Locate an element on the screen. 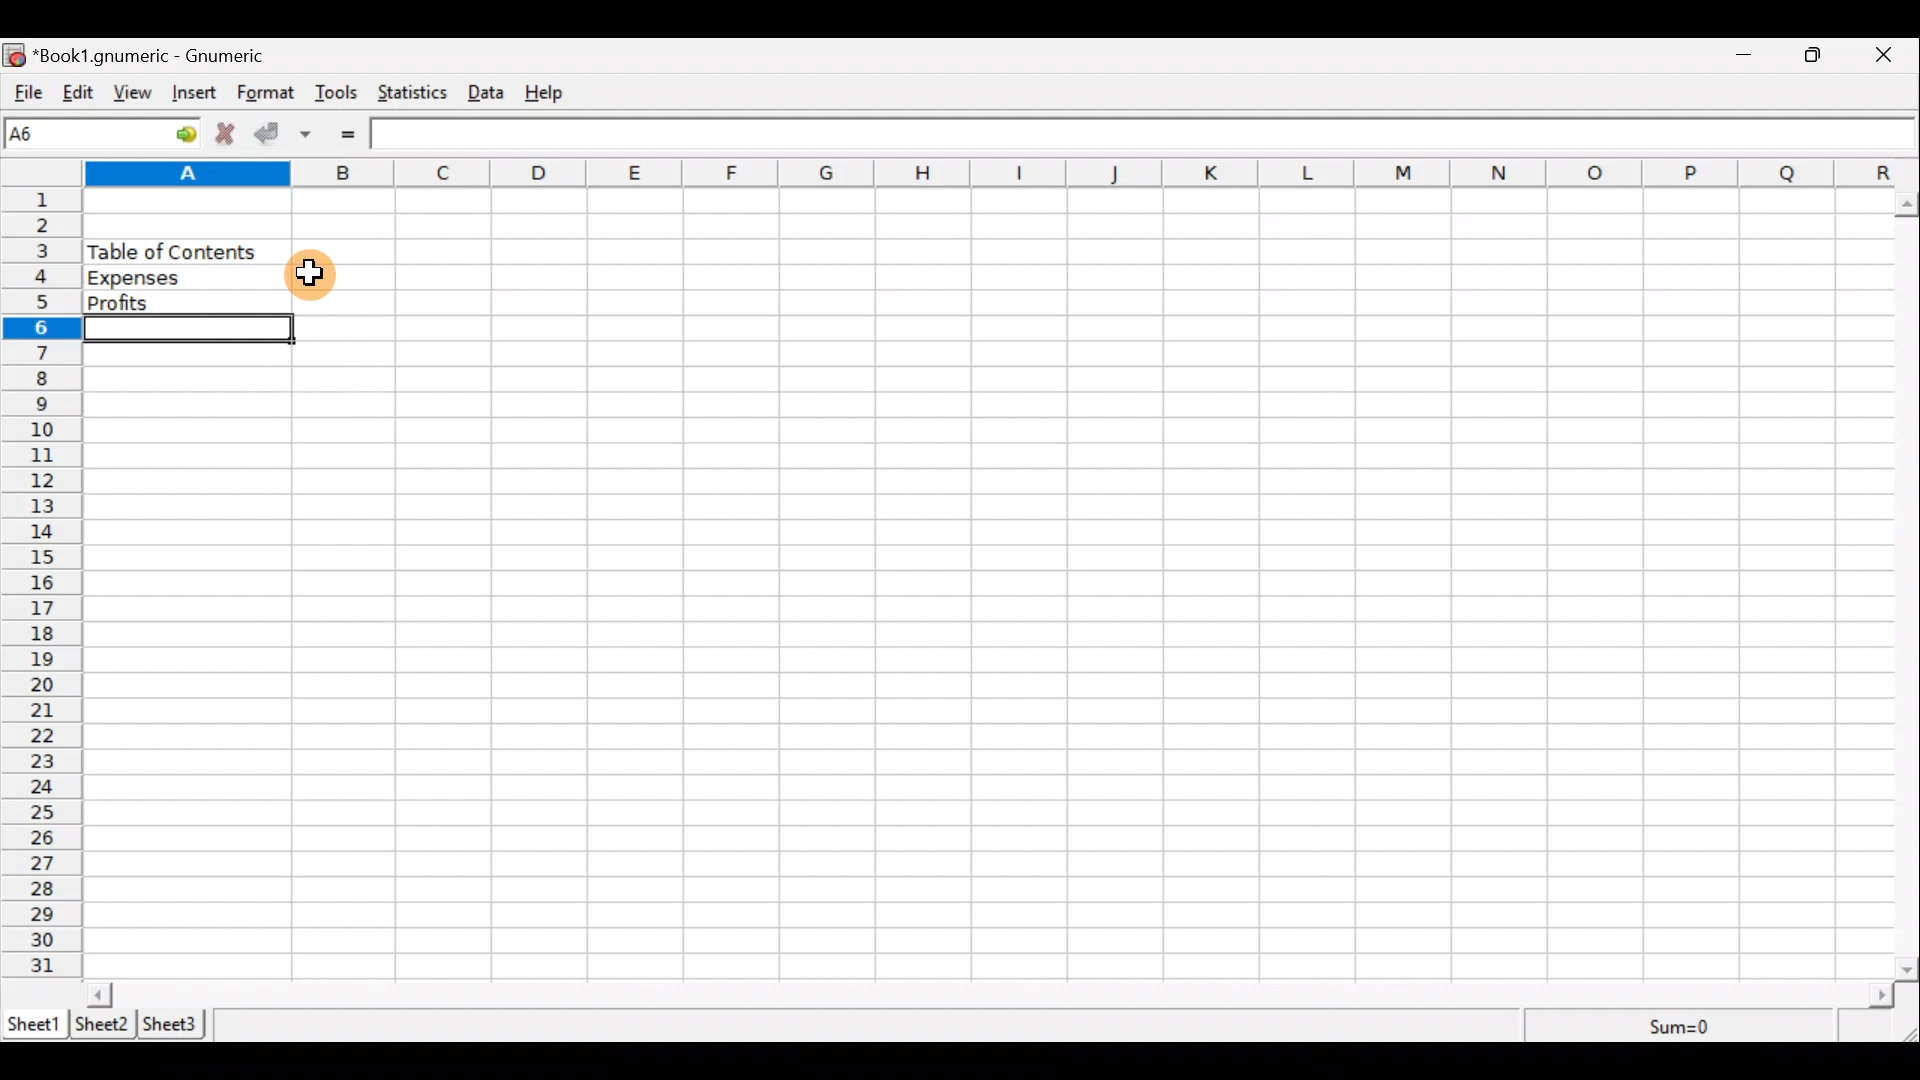 Image resolution: width=1920 pixels, height=1080 pixels. Cell name is located at coordinates (103, 133).